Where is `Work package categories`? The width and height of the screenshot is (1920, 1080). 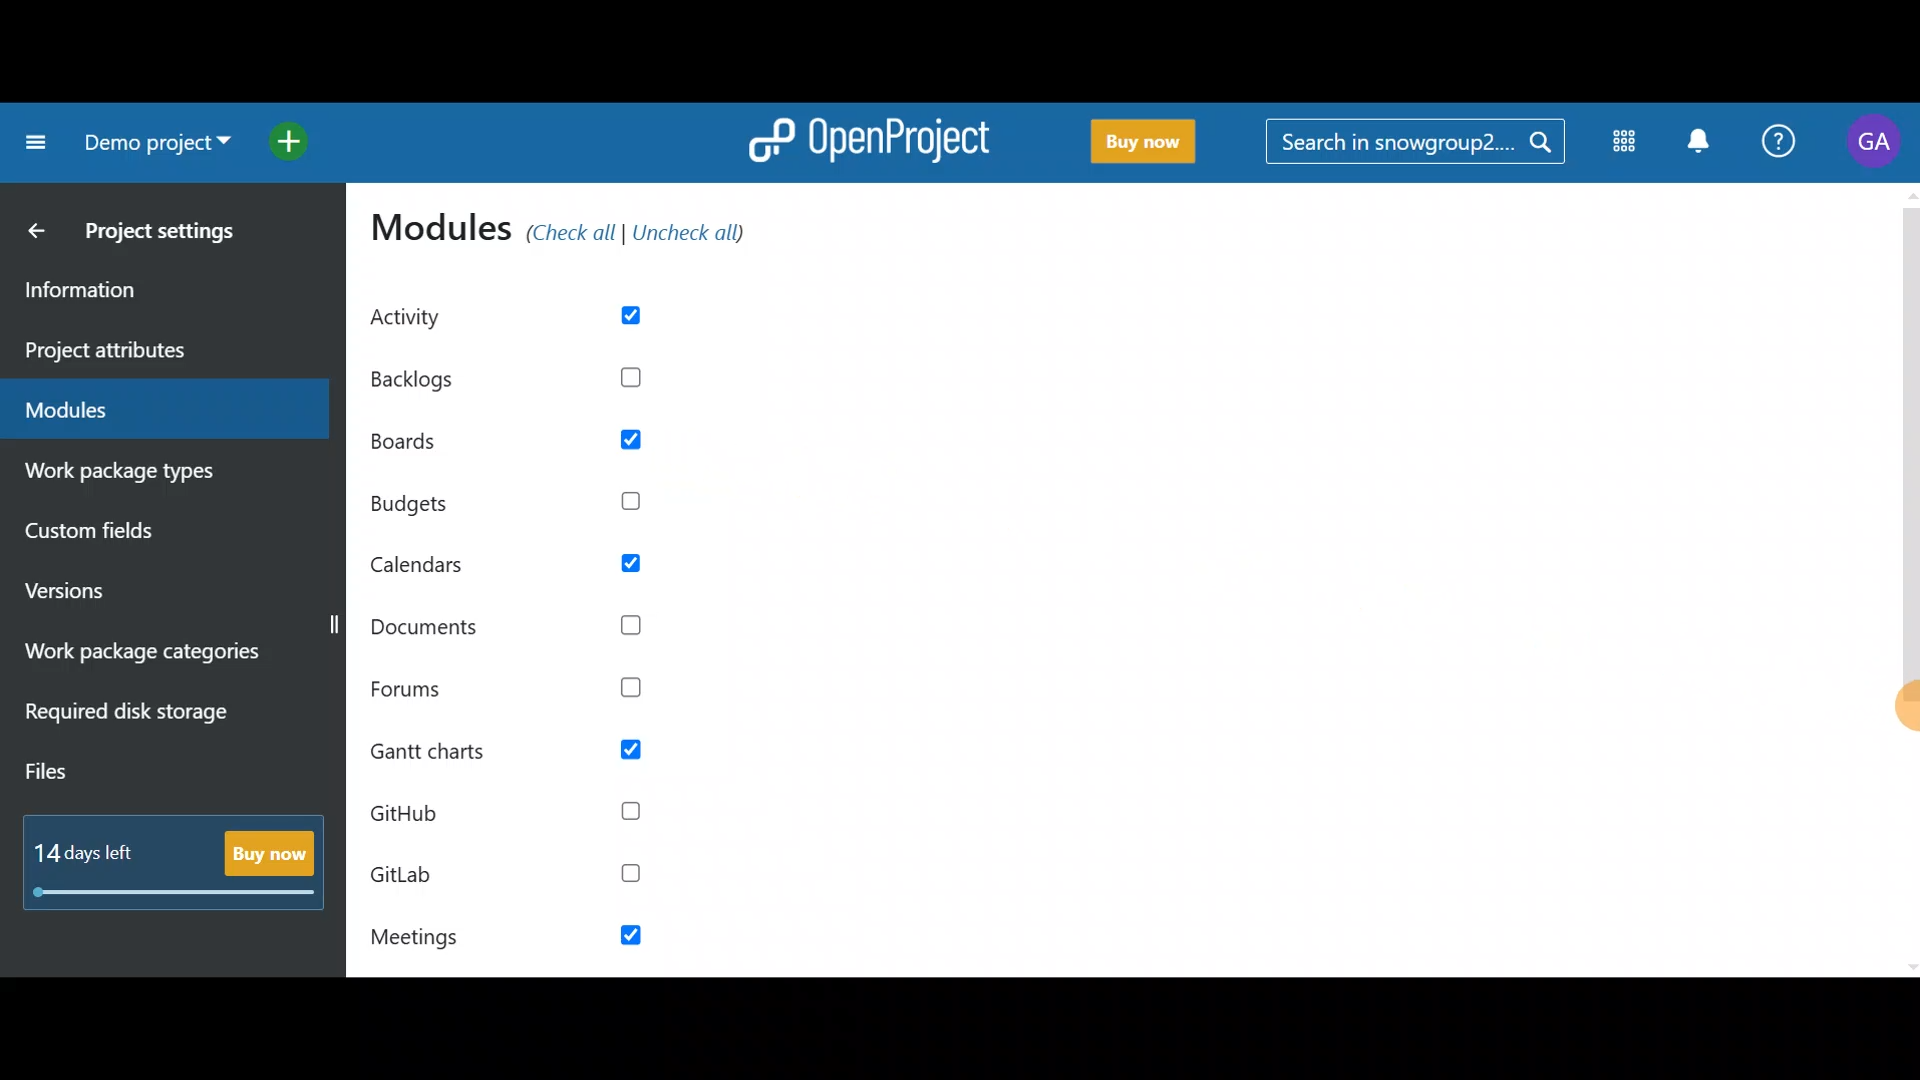
Work package categories is located at coordinates (160, 656).